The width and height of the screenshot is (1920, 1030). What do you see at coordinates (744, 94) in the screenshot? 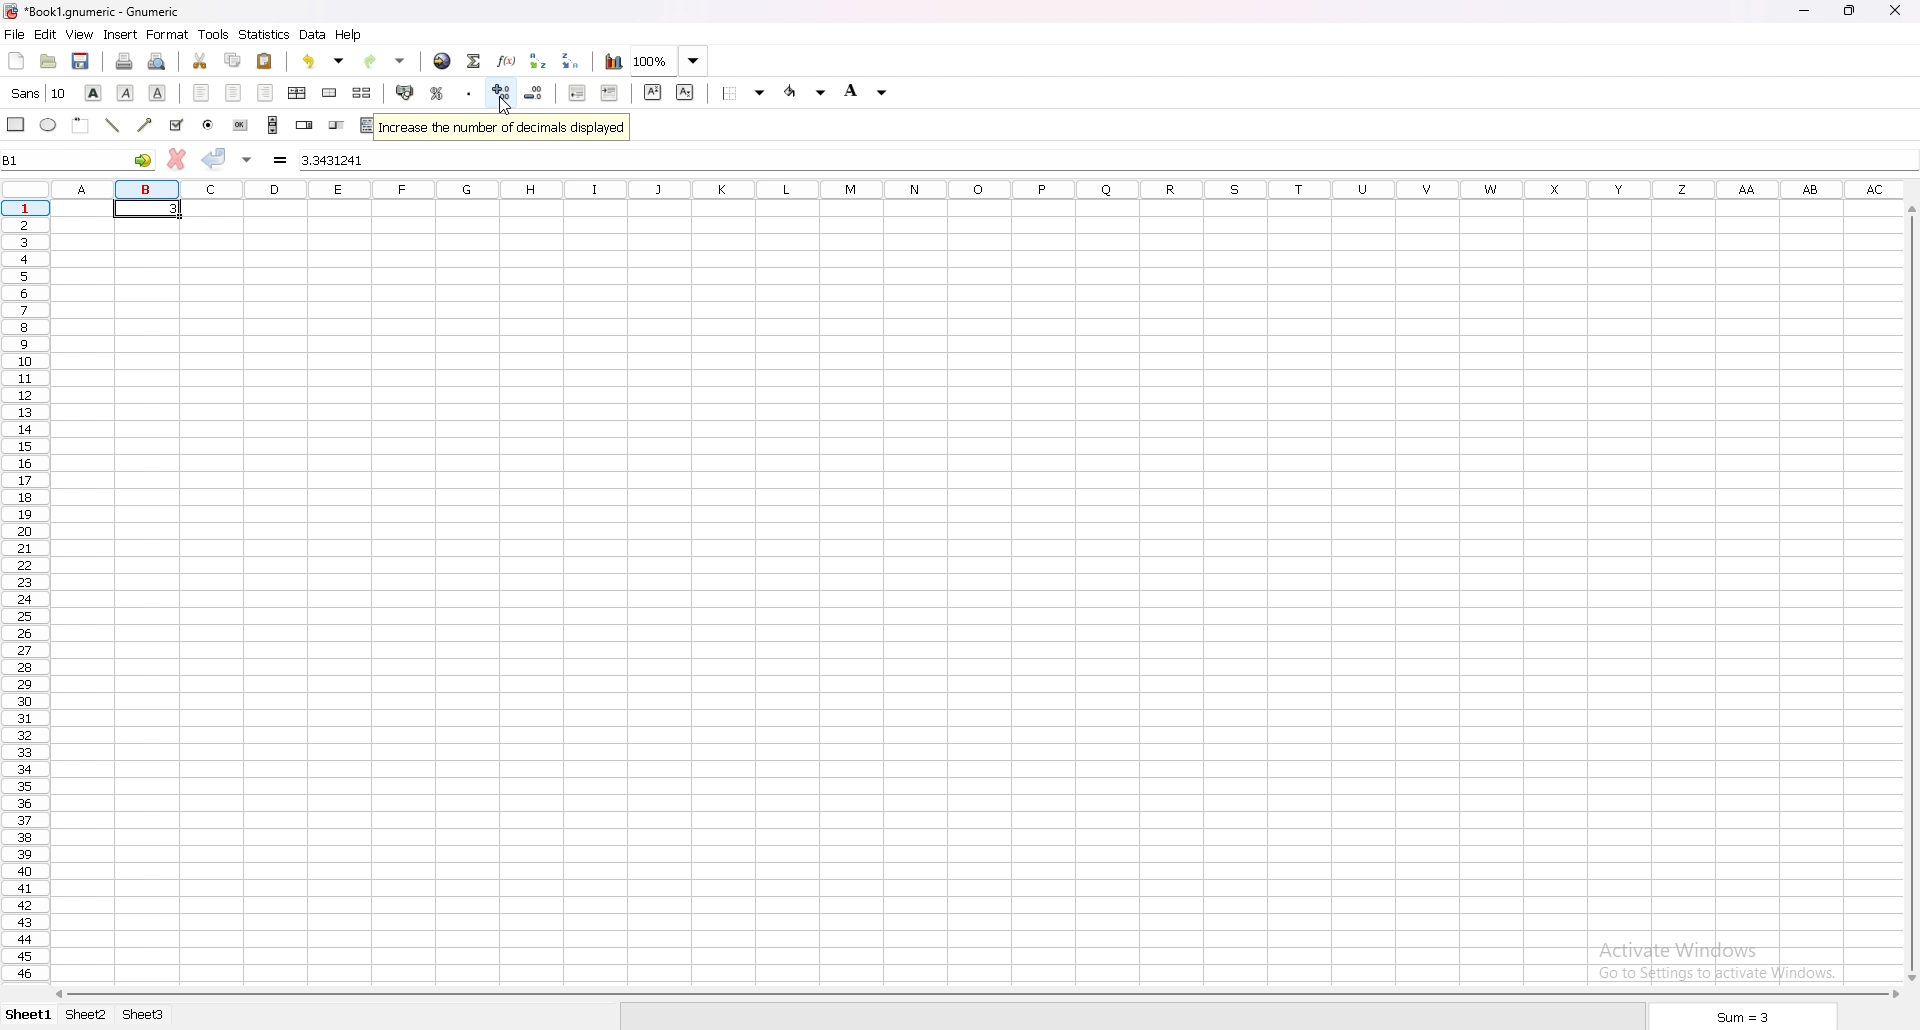
I see `border` at bounding box center [744, 94].